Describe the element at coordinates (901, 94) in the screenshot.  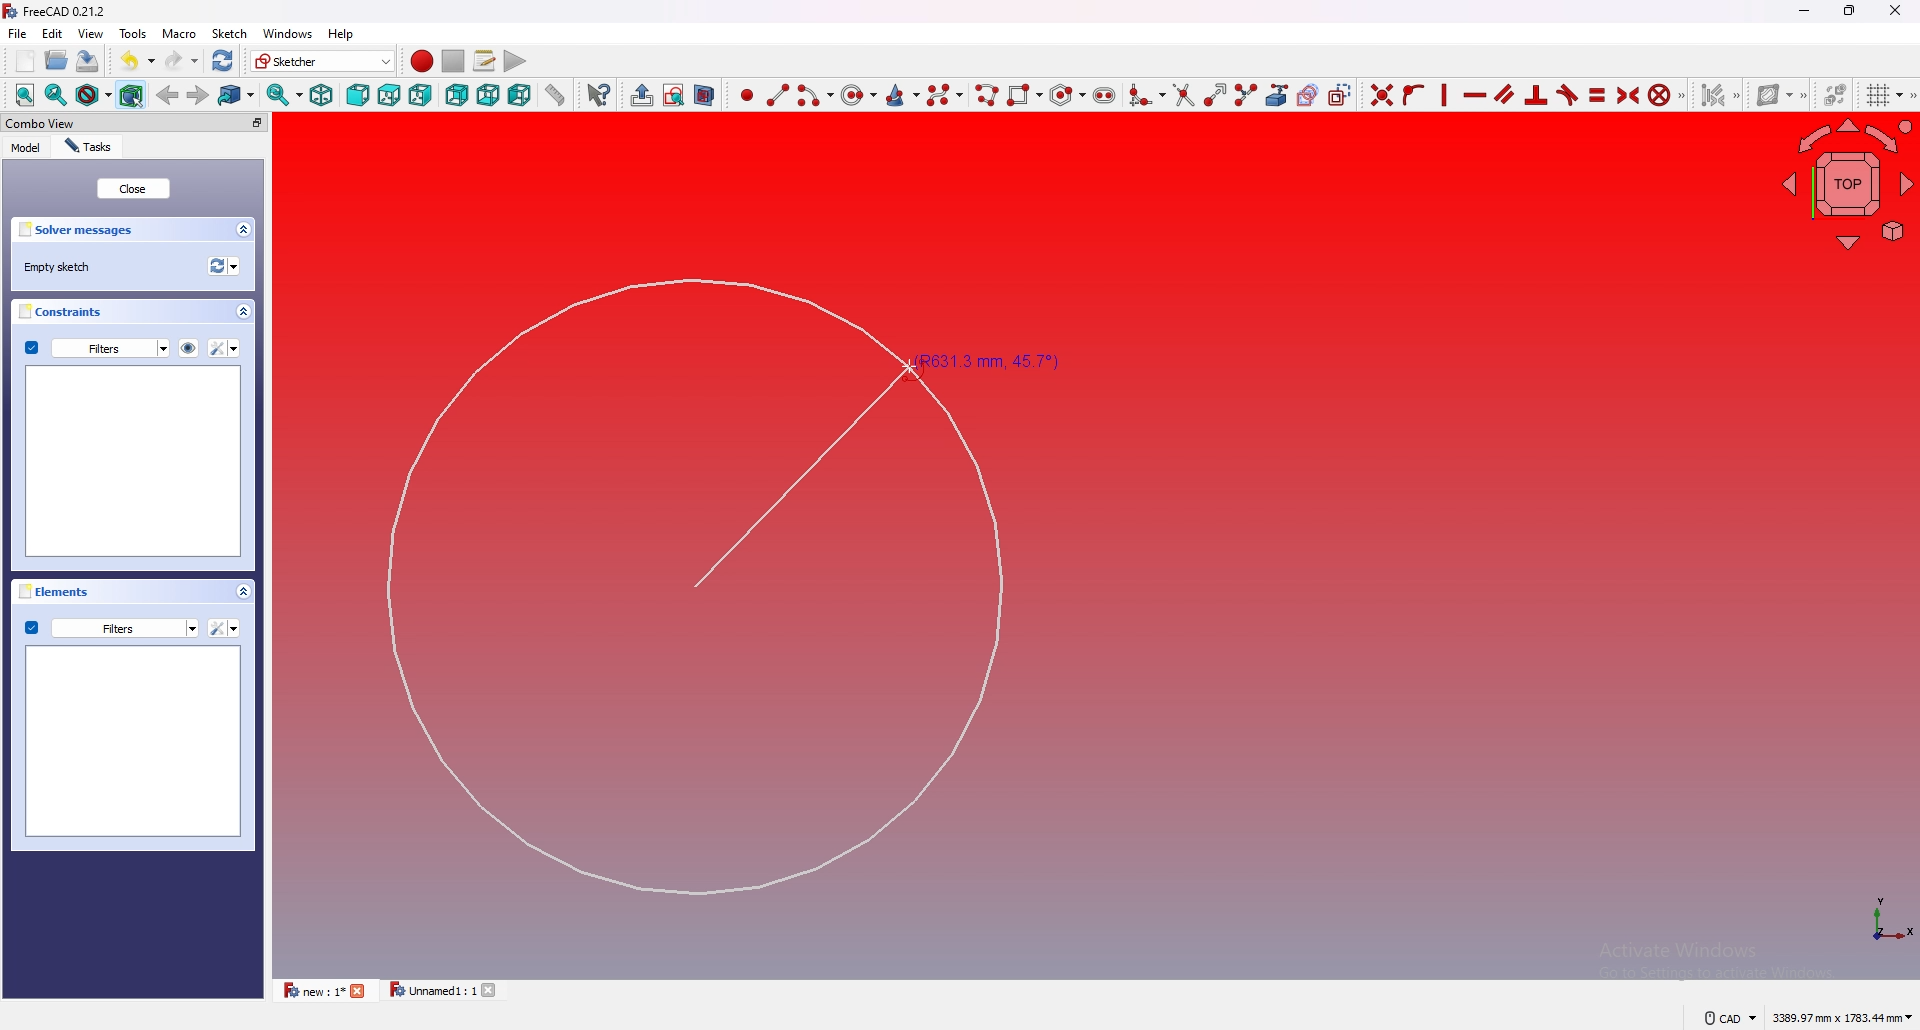
I see `create conic` at that location.